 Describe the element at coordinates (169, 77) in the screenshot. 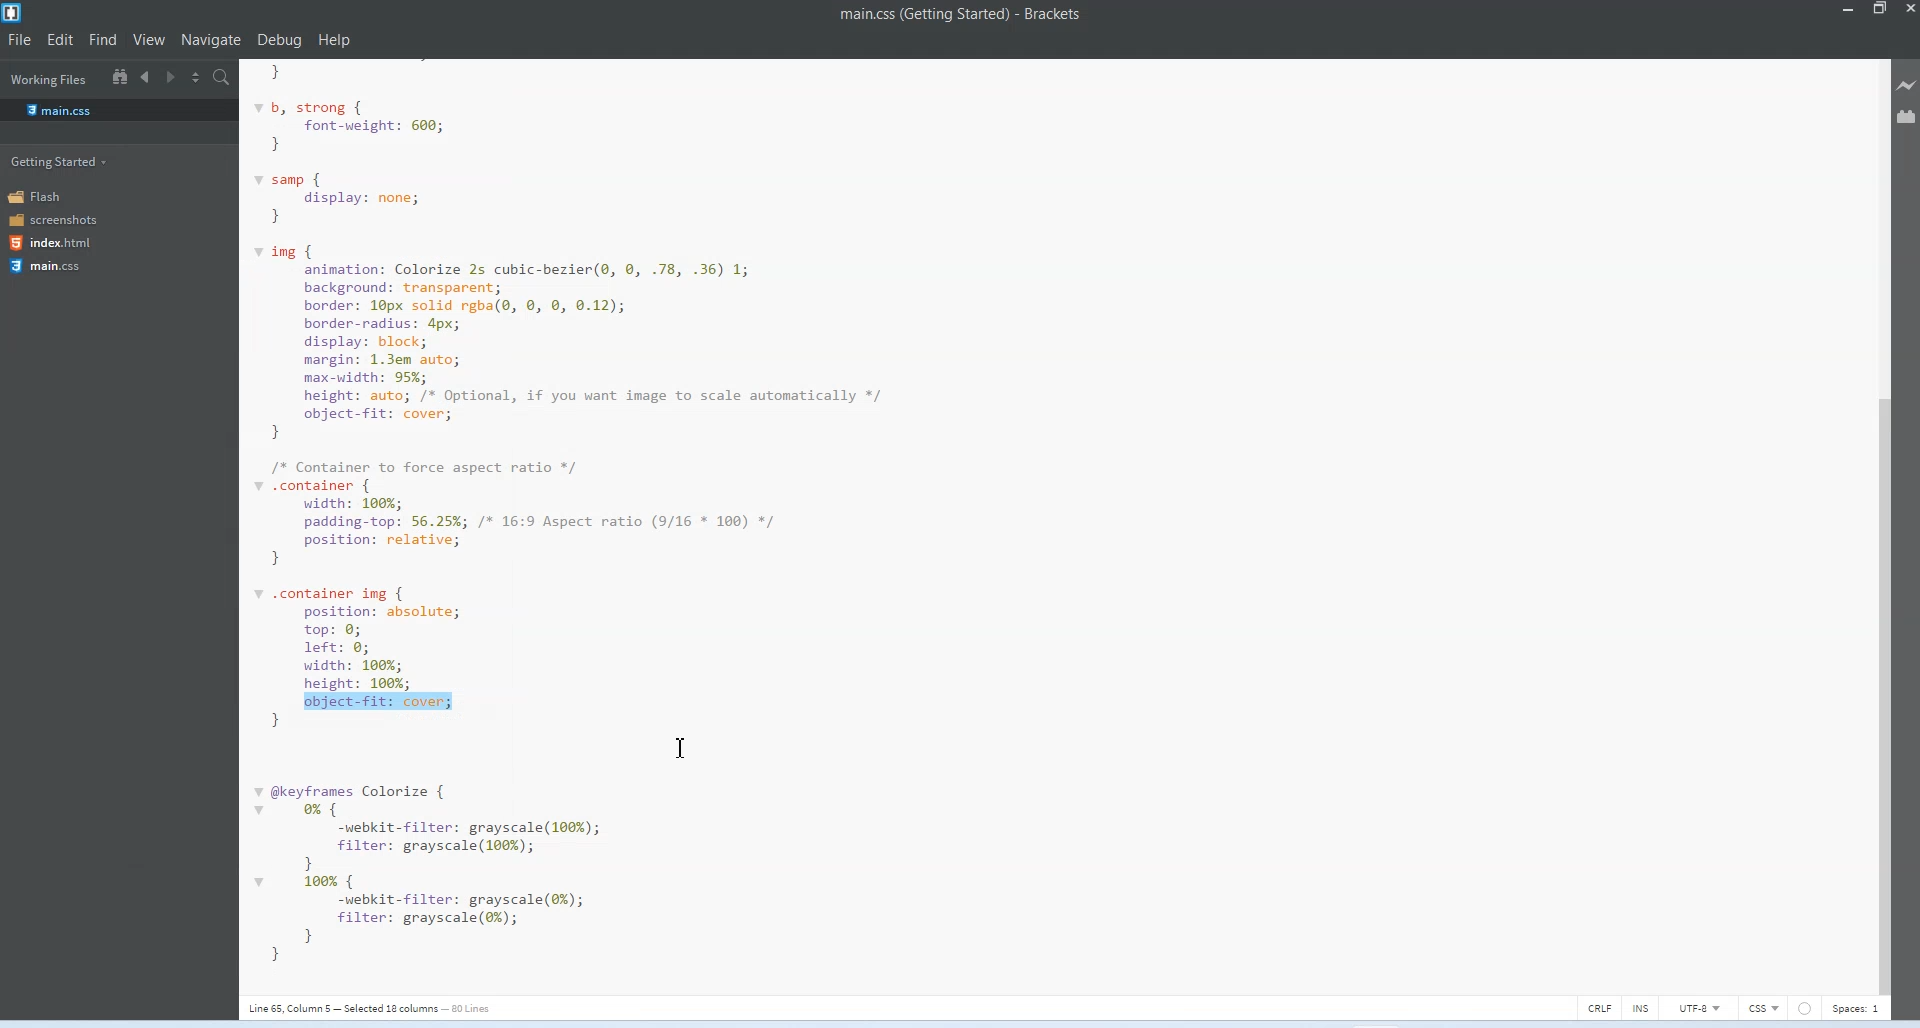

I see `Navigate Forwards` at that location.